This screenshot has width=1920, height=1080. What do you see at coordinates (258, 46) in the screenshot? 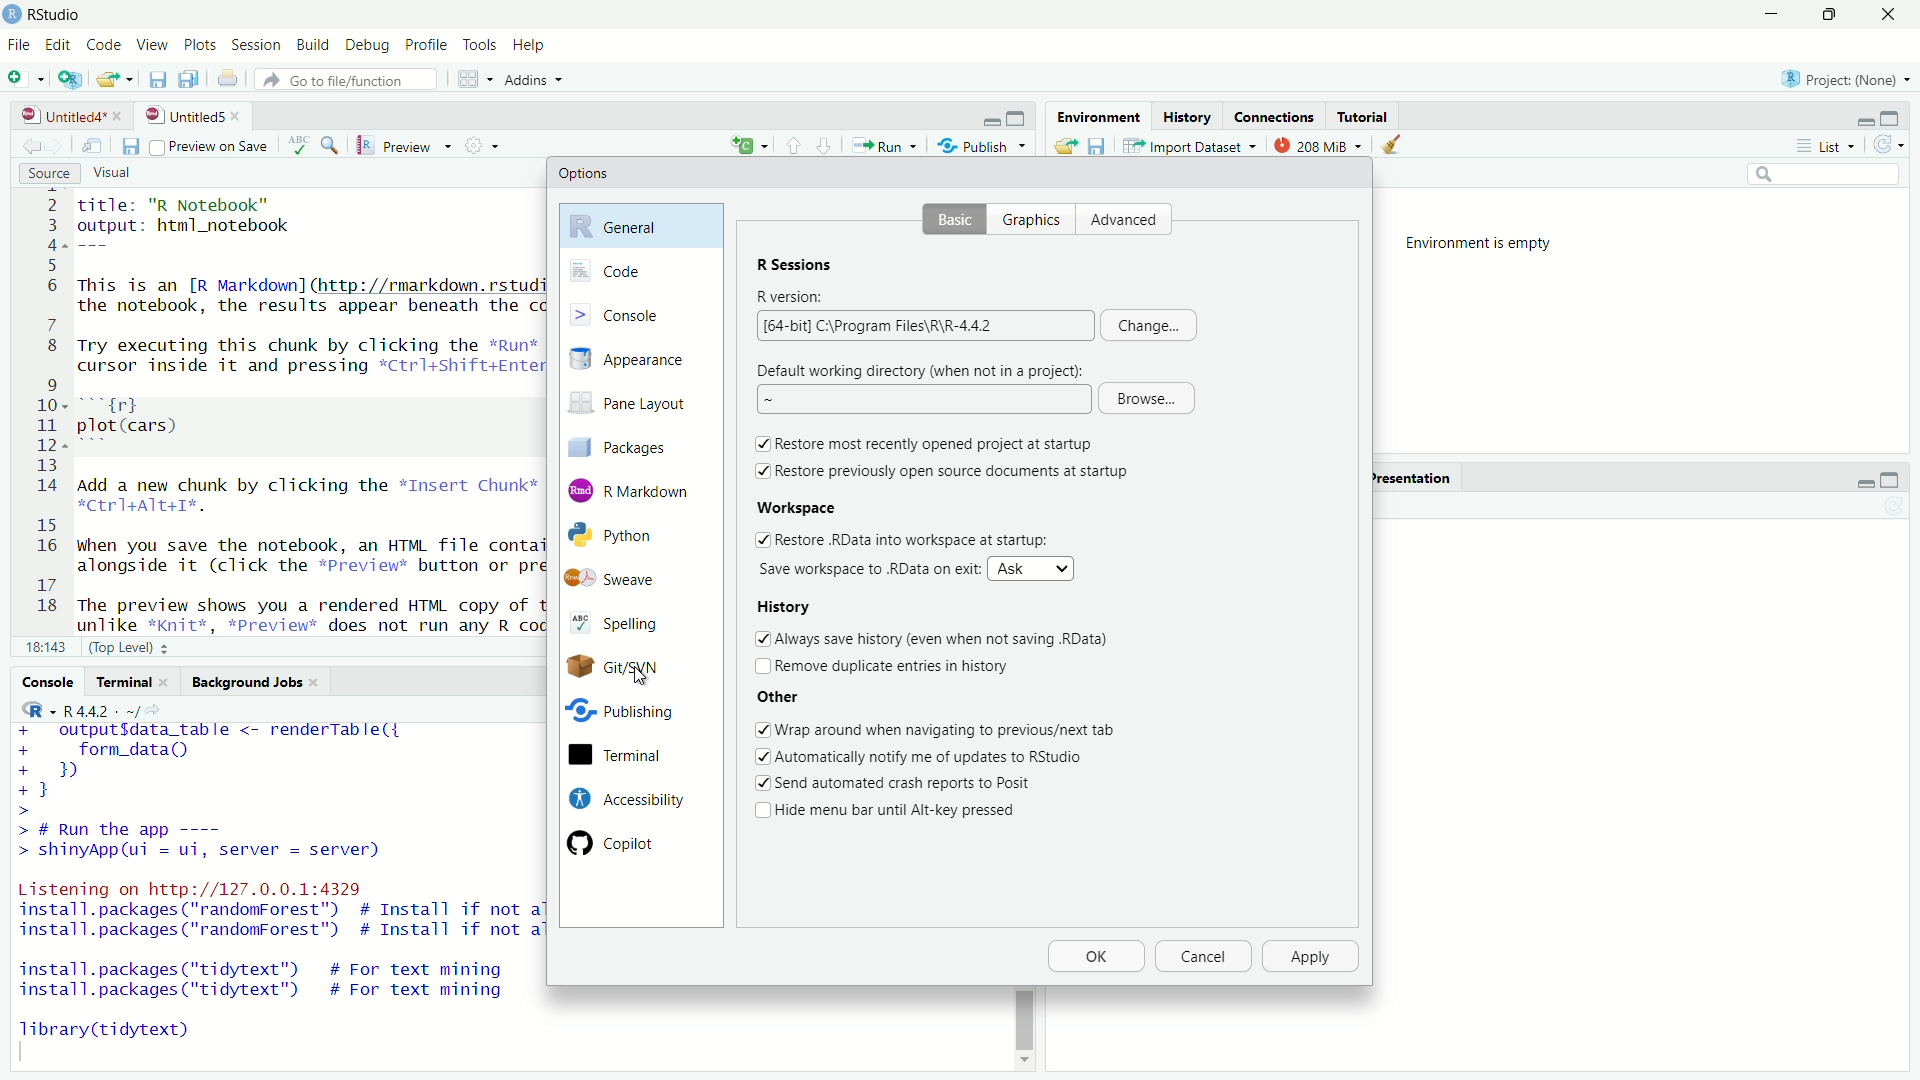
I see `Session` at bounding box center [258, 46].